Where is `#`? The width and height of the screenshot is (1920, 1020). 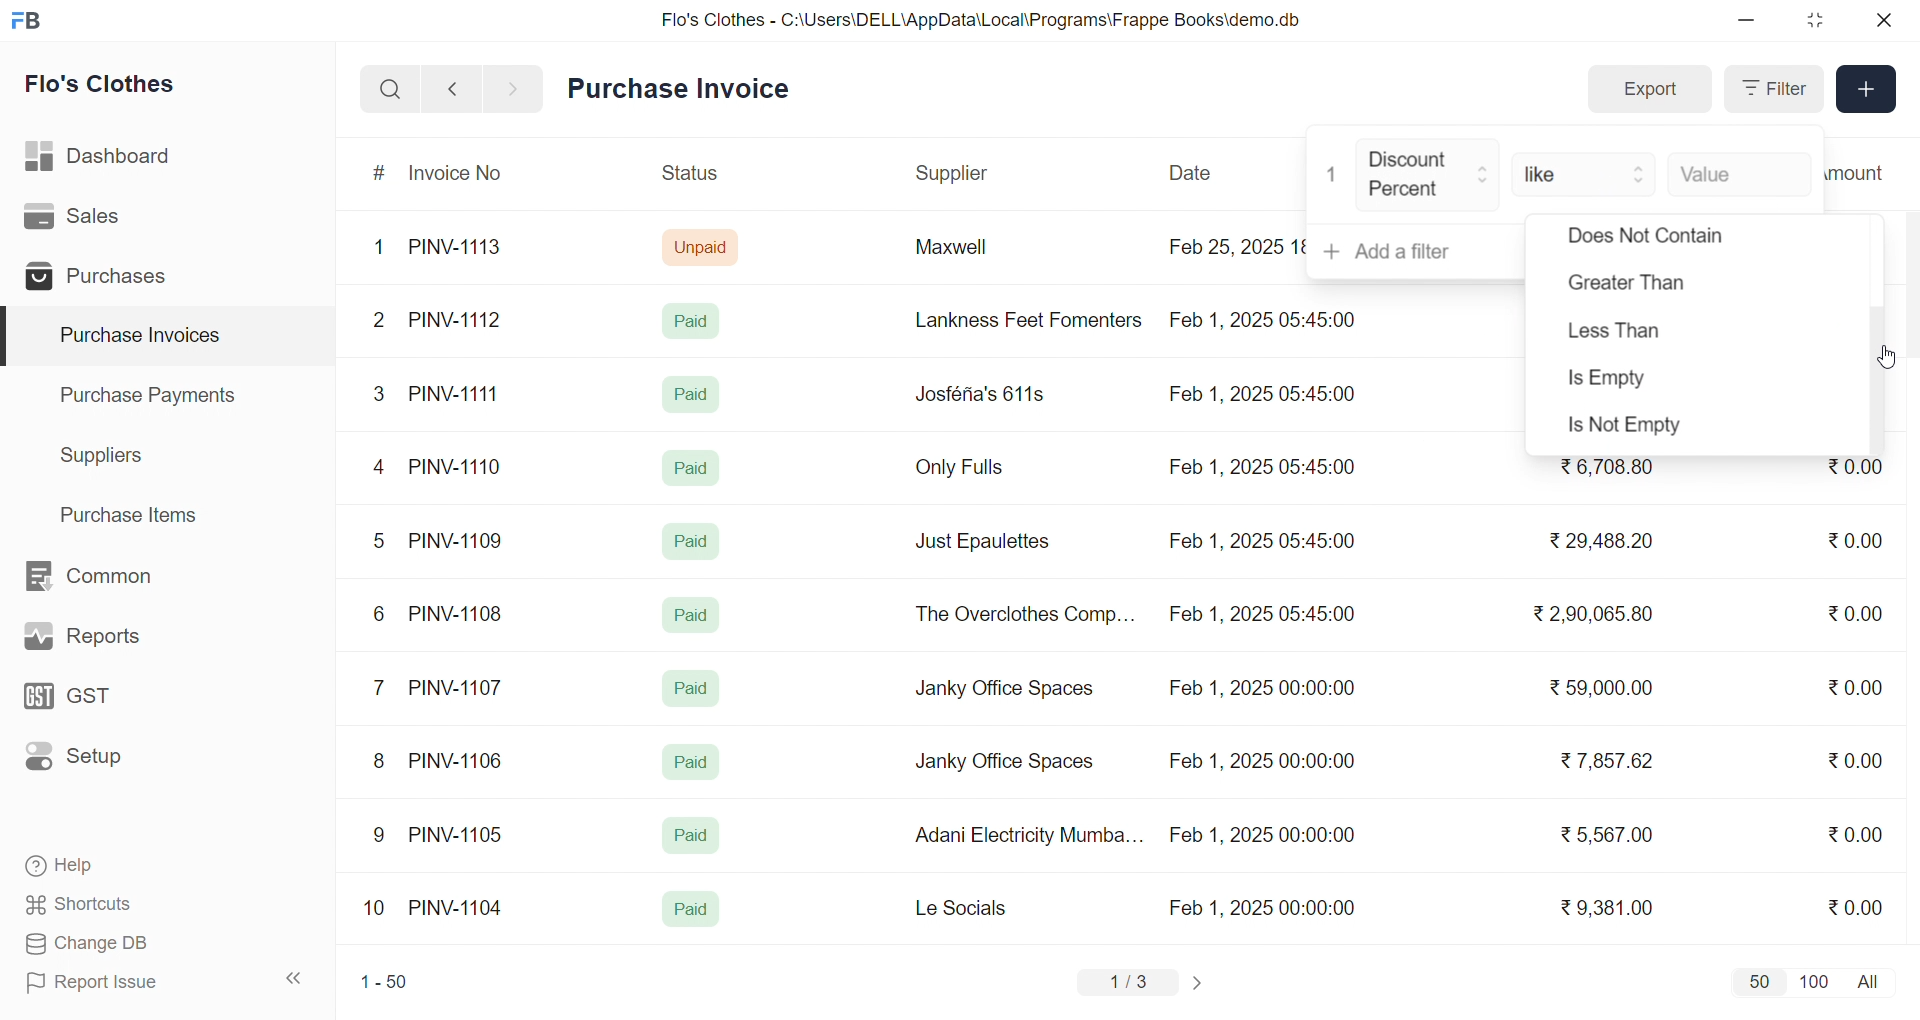 # is located at coordinates (380, 175).